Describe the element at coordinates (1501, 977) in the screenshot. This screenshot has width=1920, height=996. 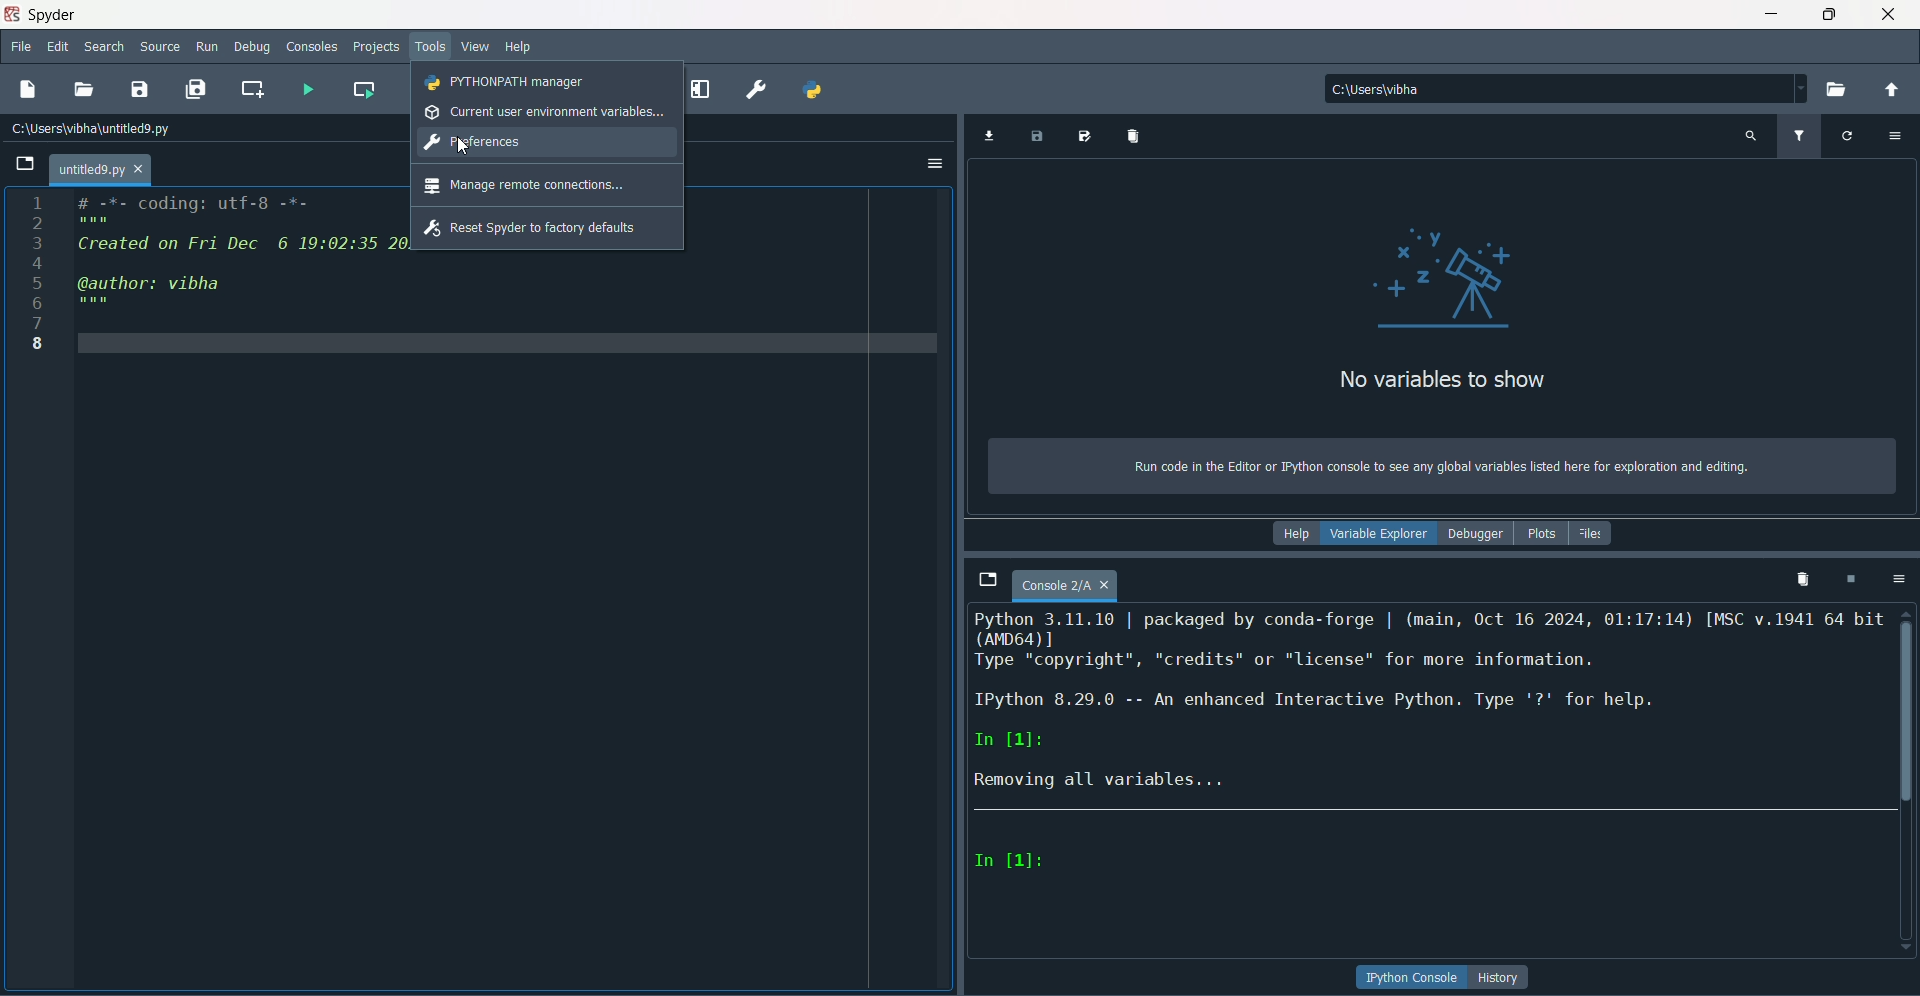
I see `button` at that location.